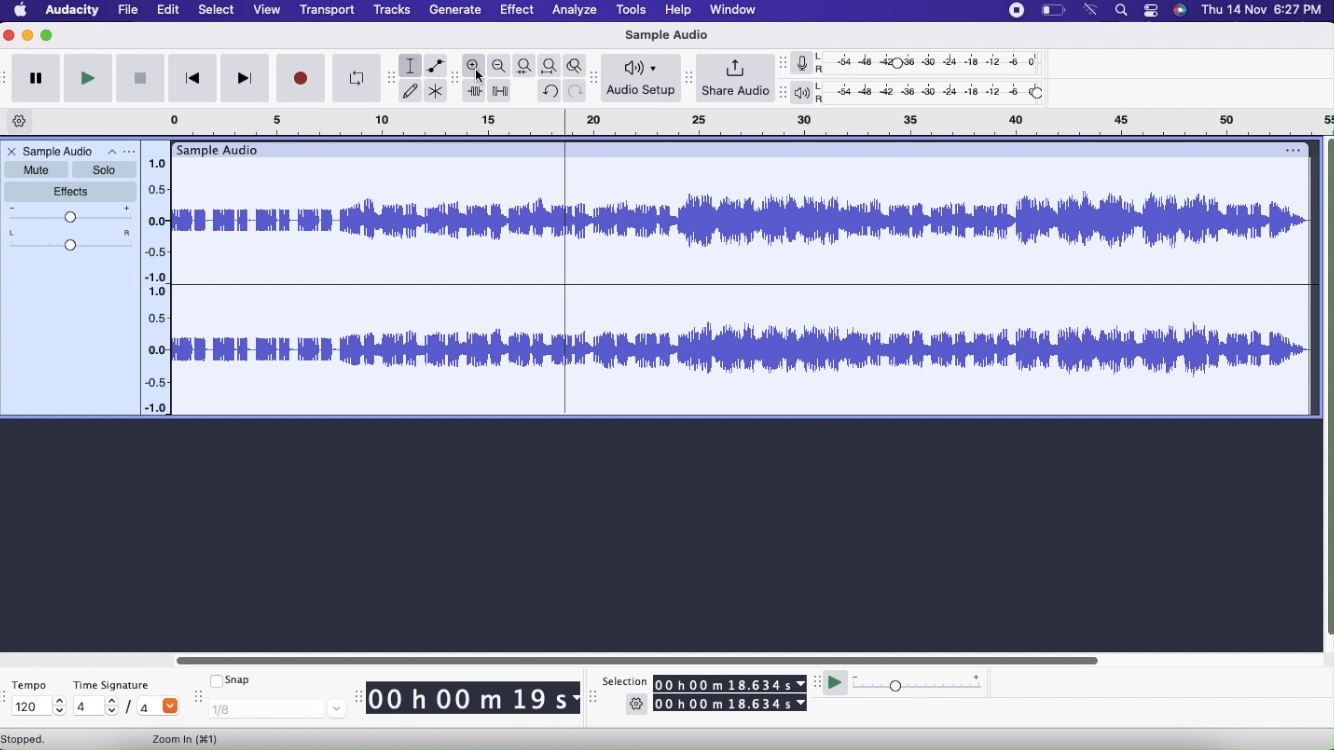  Describe the element at coordinates (629, 658) in the screenshot. I see `Slider` at that location.